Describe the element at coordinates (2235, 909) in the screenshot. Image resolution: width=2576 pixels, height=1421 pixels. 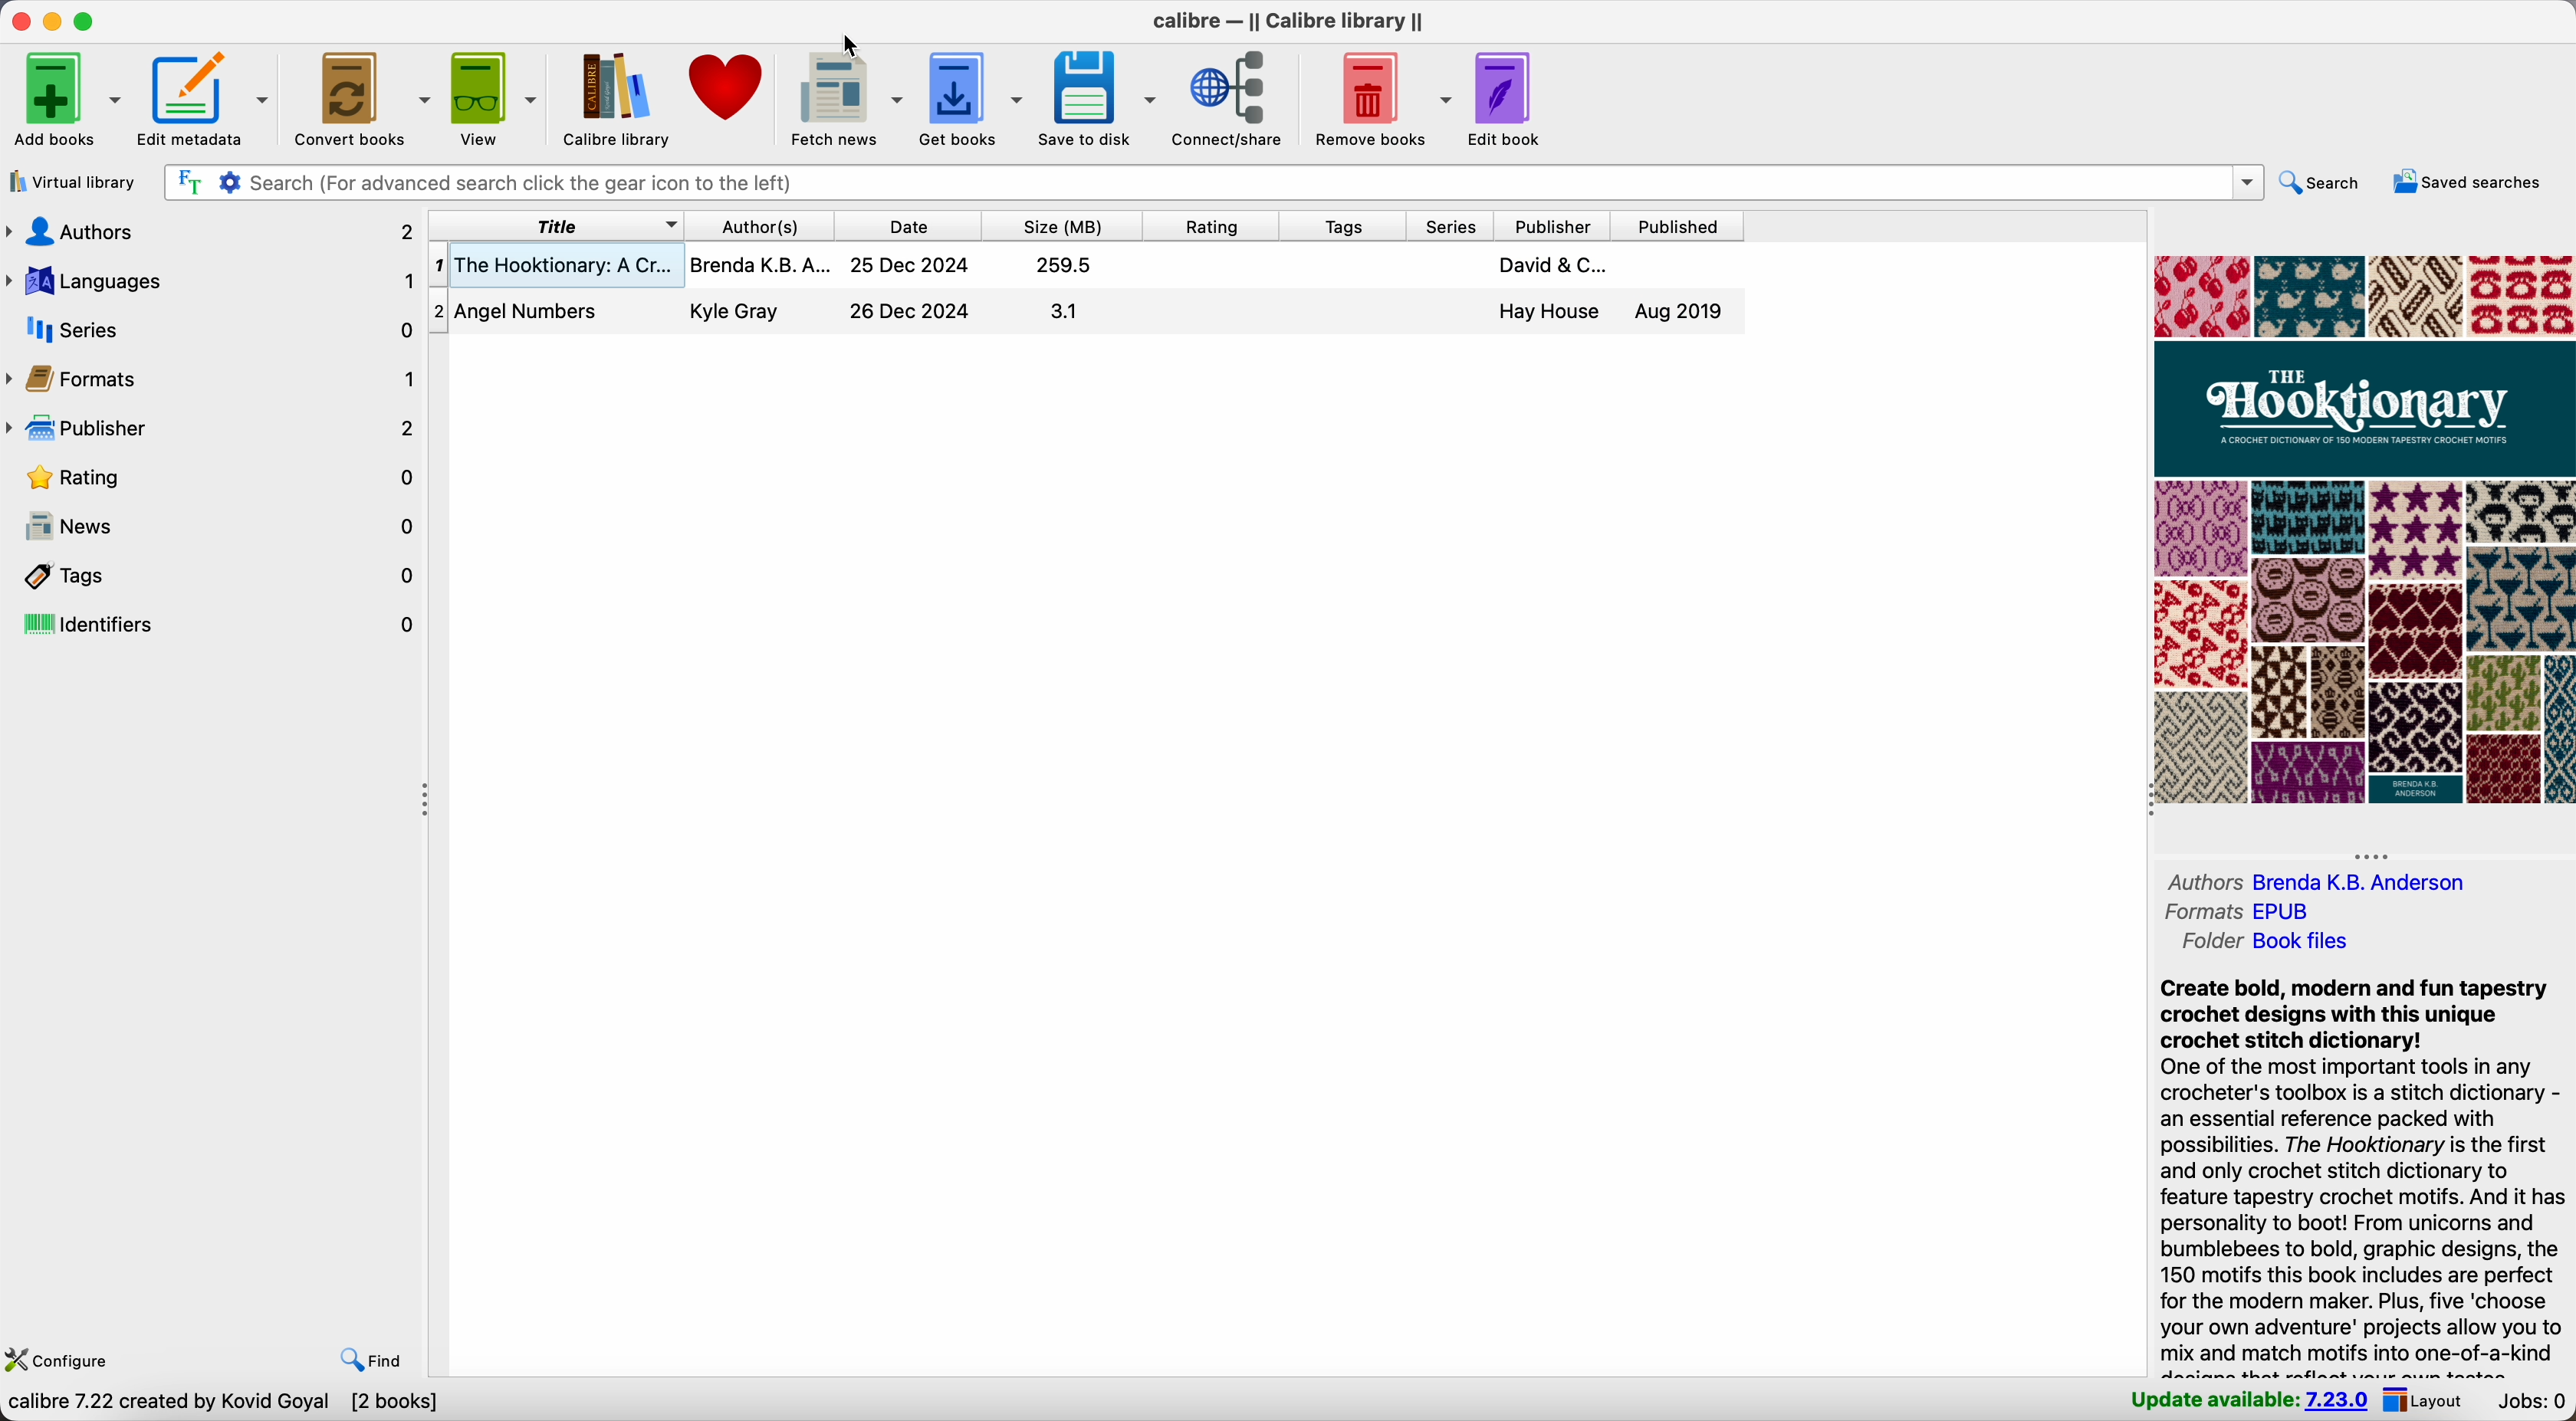
I see `formats` at that location.